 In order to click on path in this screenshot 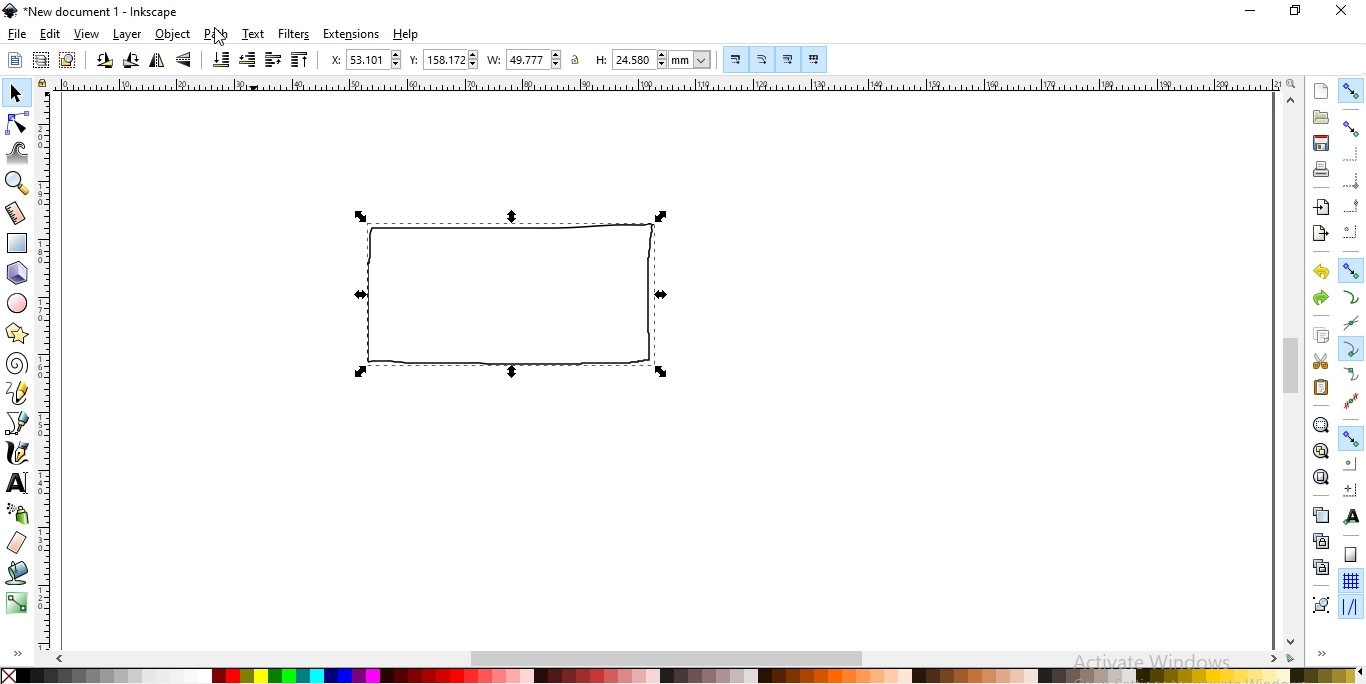, I will do `click(216, 33)`.